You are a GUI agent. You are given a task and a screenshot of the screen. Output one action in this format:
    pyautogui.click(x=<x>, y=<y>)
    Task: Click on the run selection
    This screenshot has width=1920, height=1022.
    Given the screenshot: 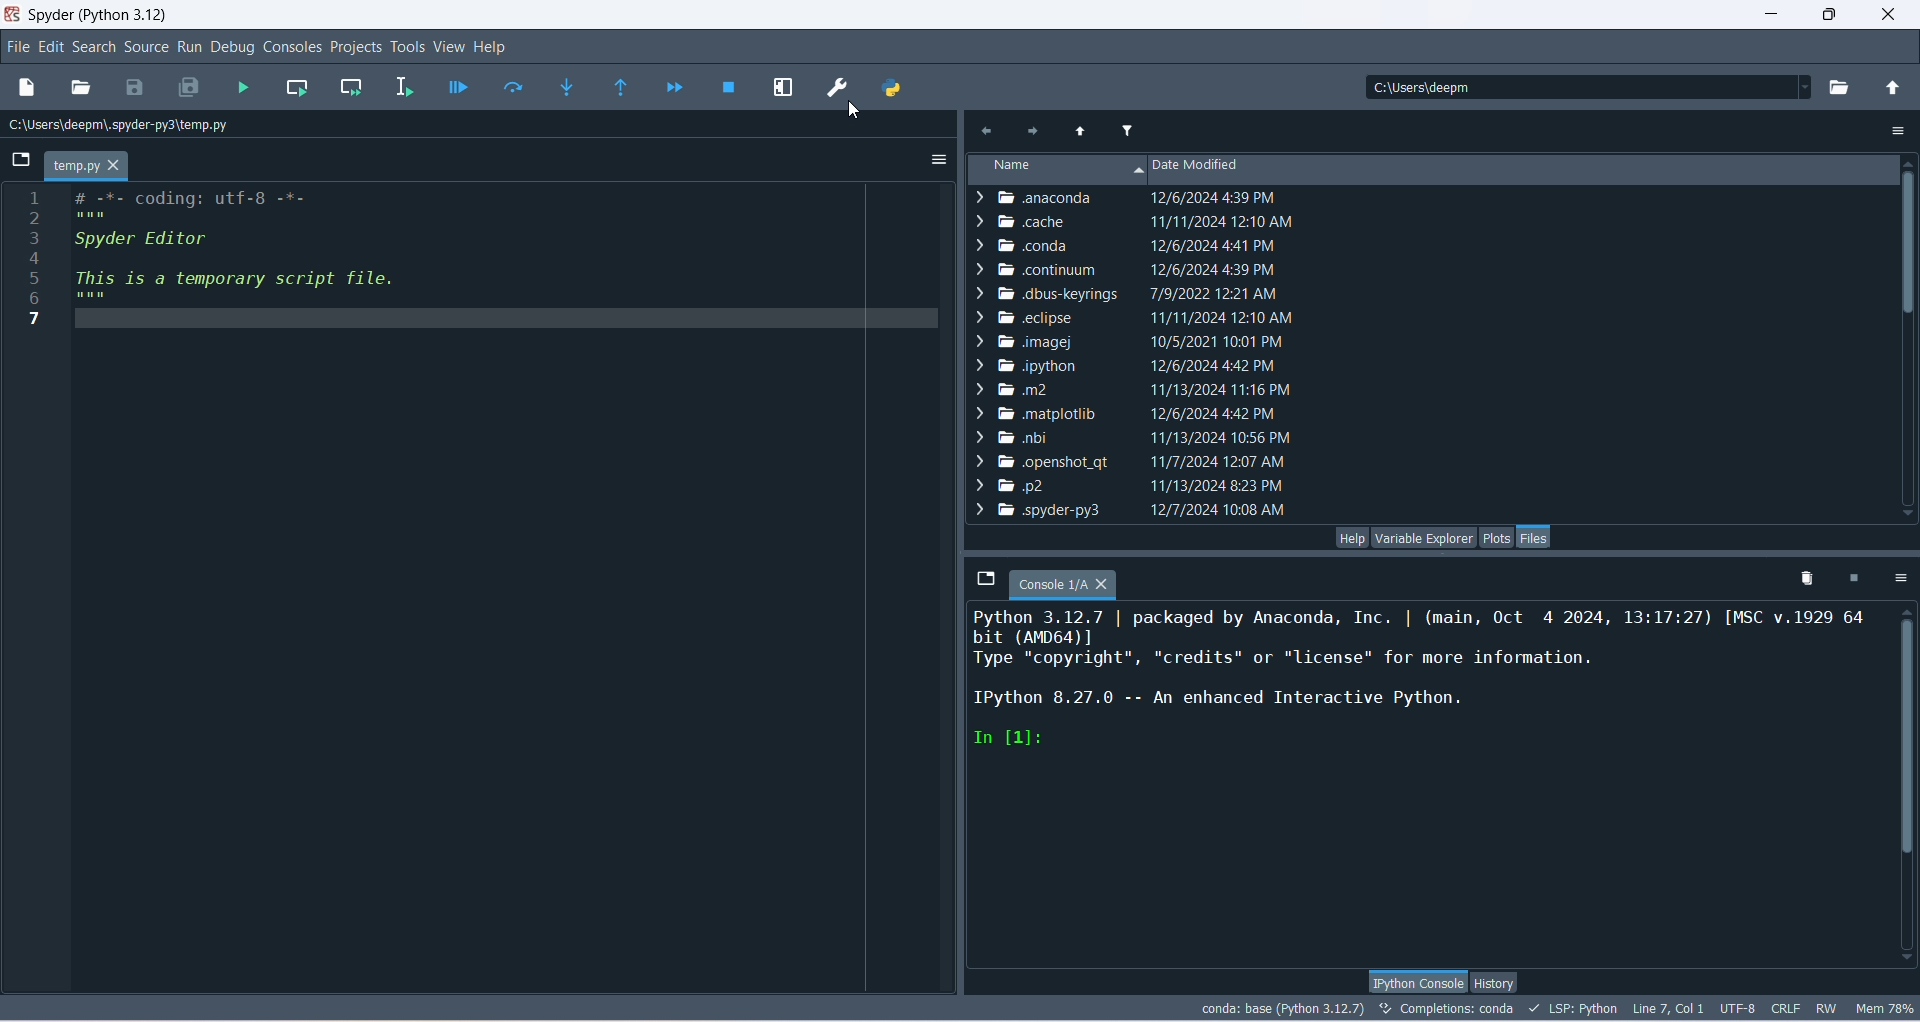 What is the action you would take?
    pyautogui.click(x=406, y=86)
    